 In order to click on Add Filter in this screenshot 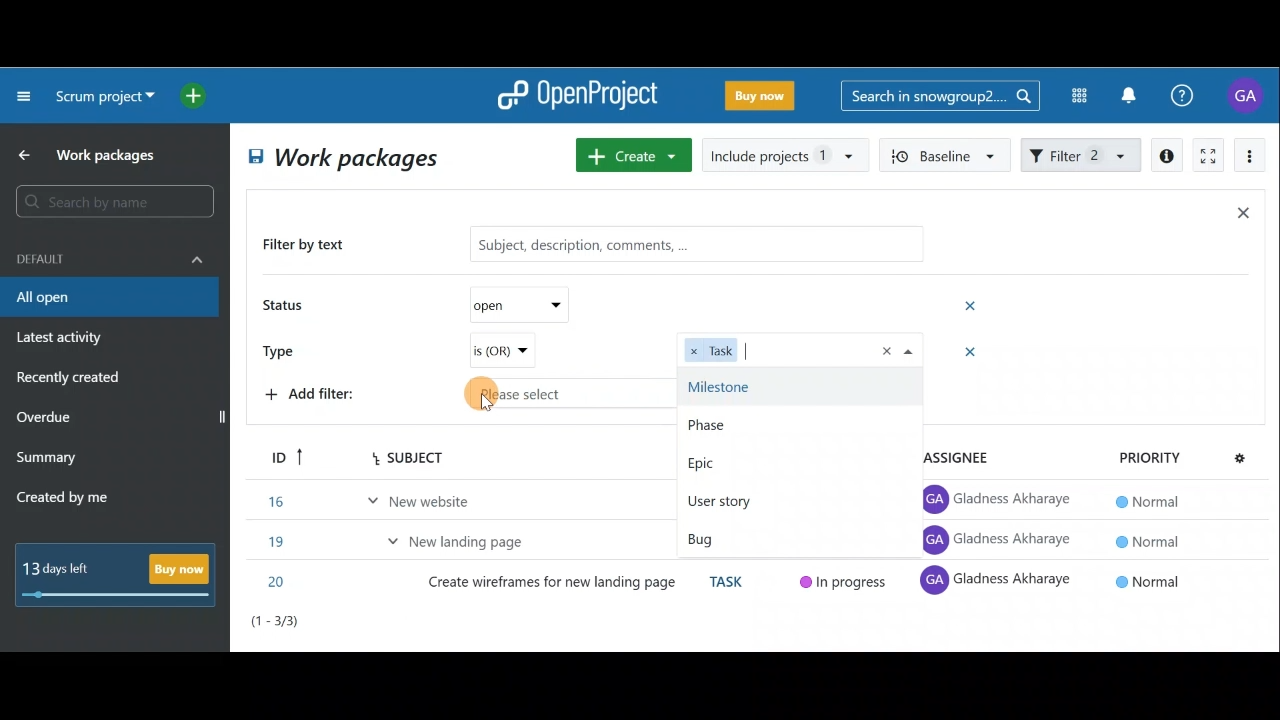, I will do `click(316, 397)`.